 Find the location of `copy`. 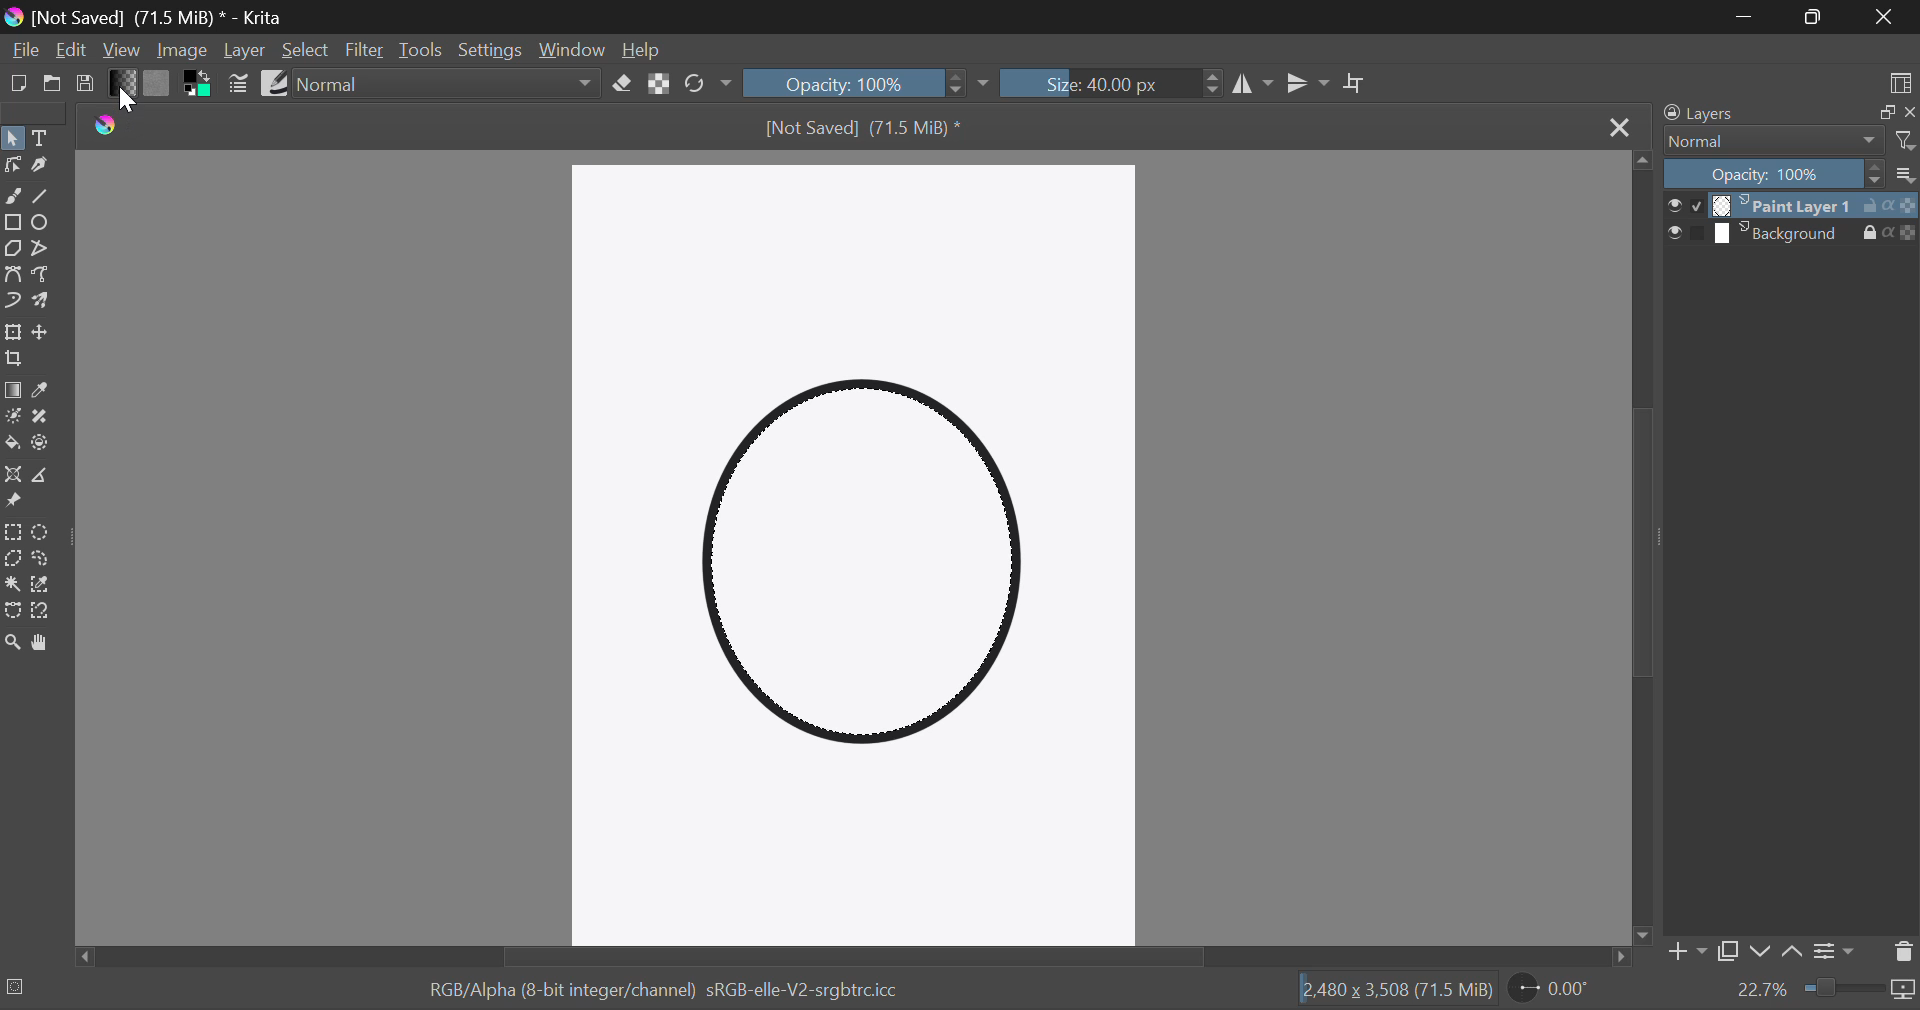

copy is located at coordinates (1886, 111).